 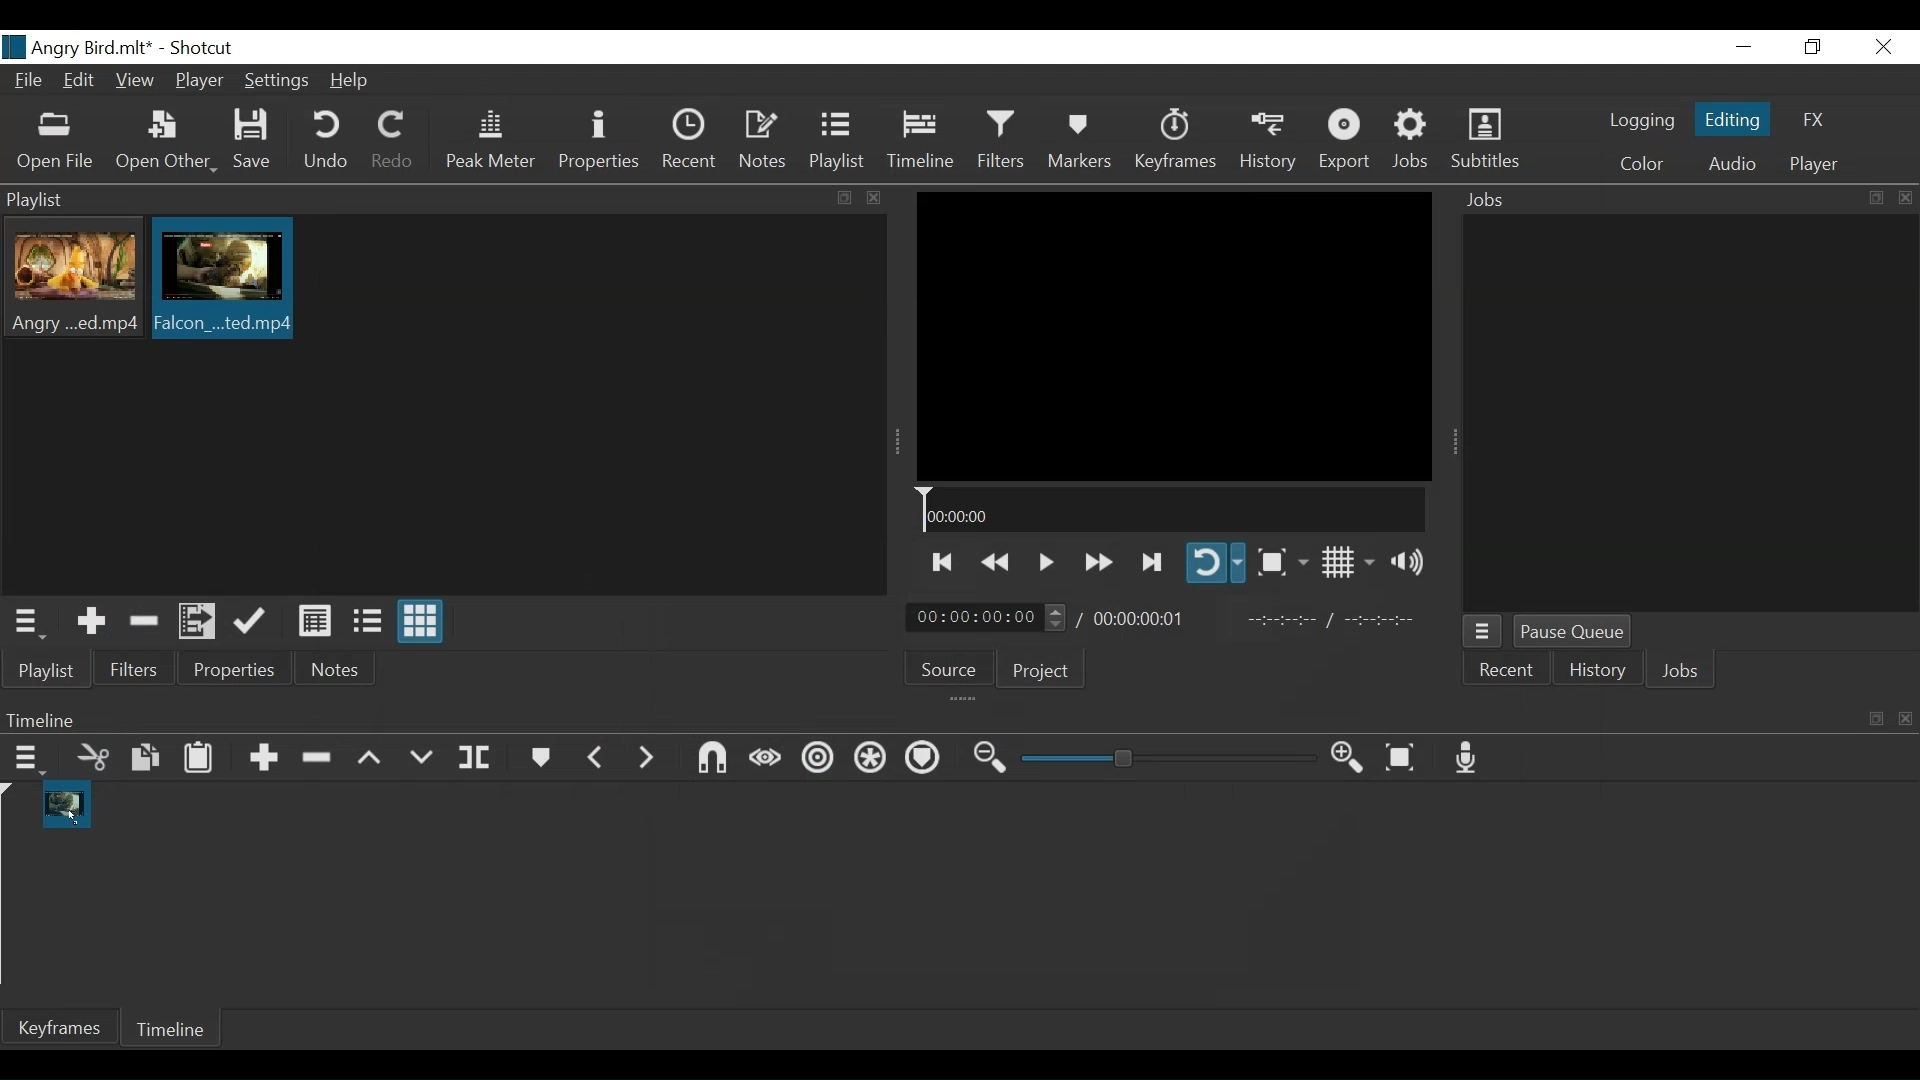 What do you see at coordinates (131, 668) in the screenshot?
I see `Filters` at bounding box center [131, 668].